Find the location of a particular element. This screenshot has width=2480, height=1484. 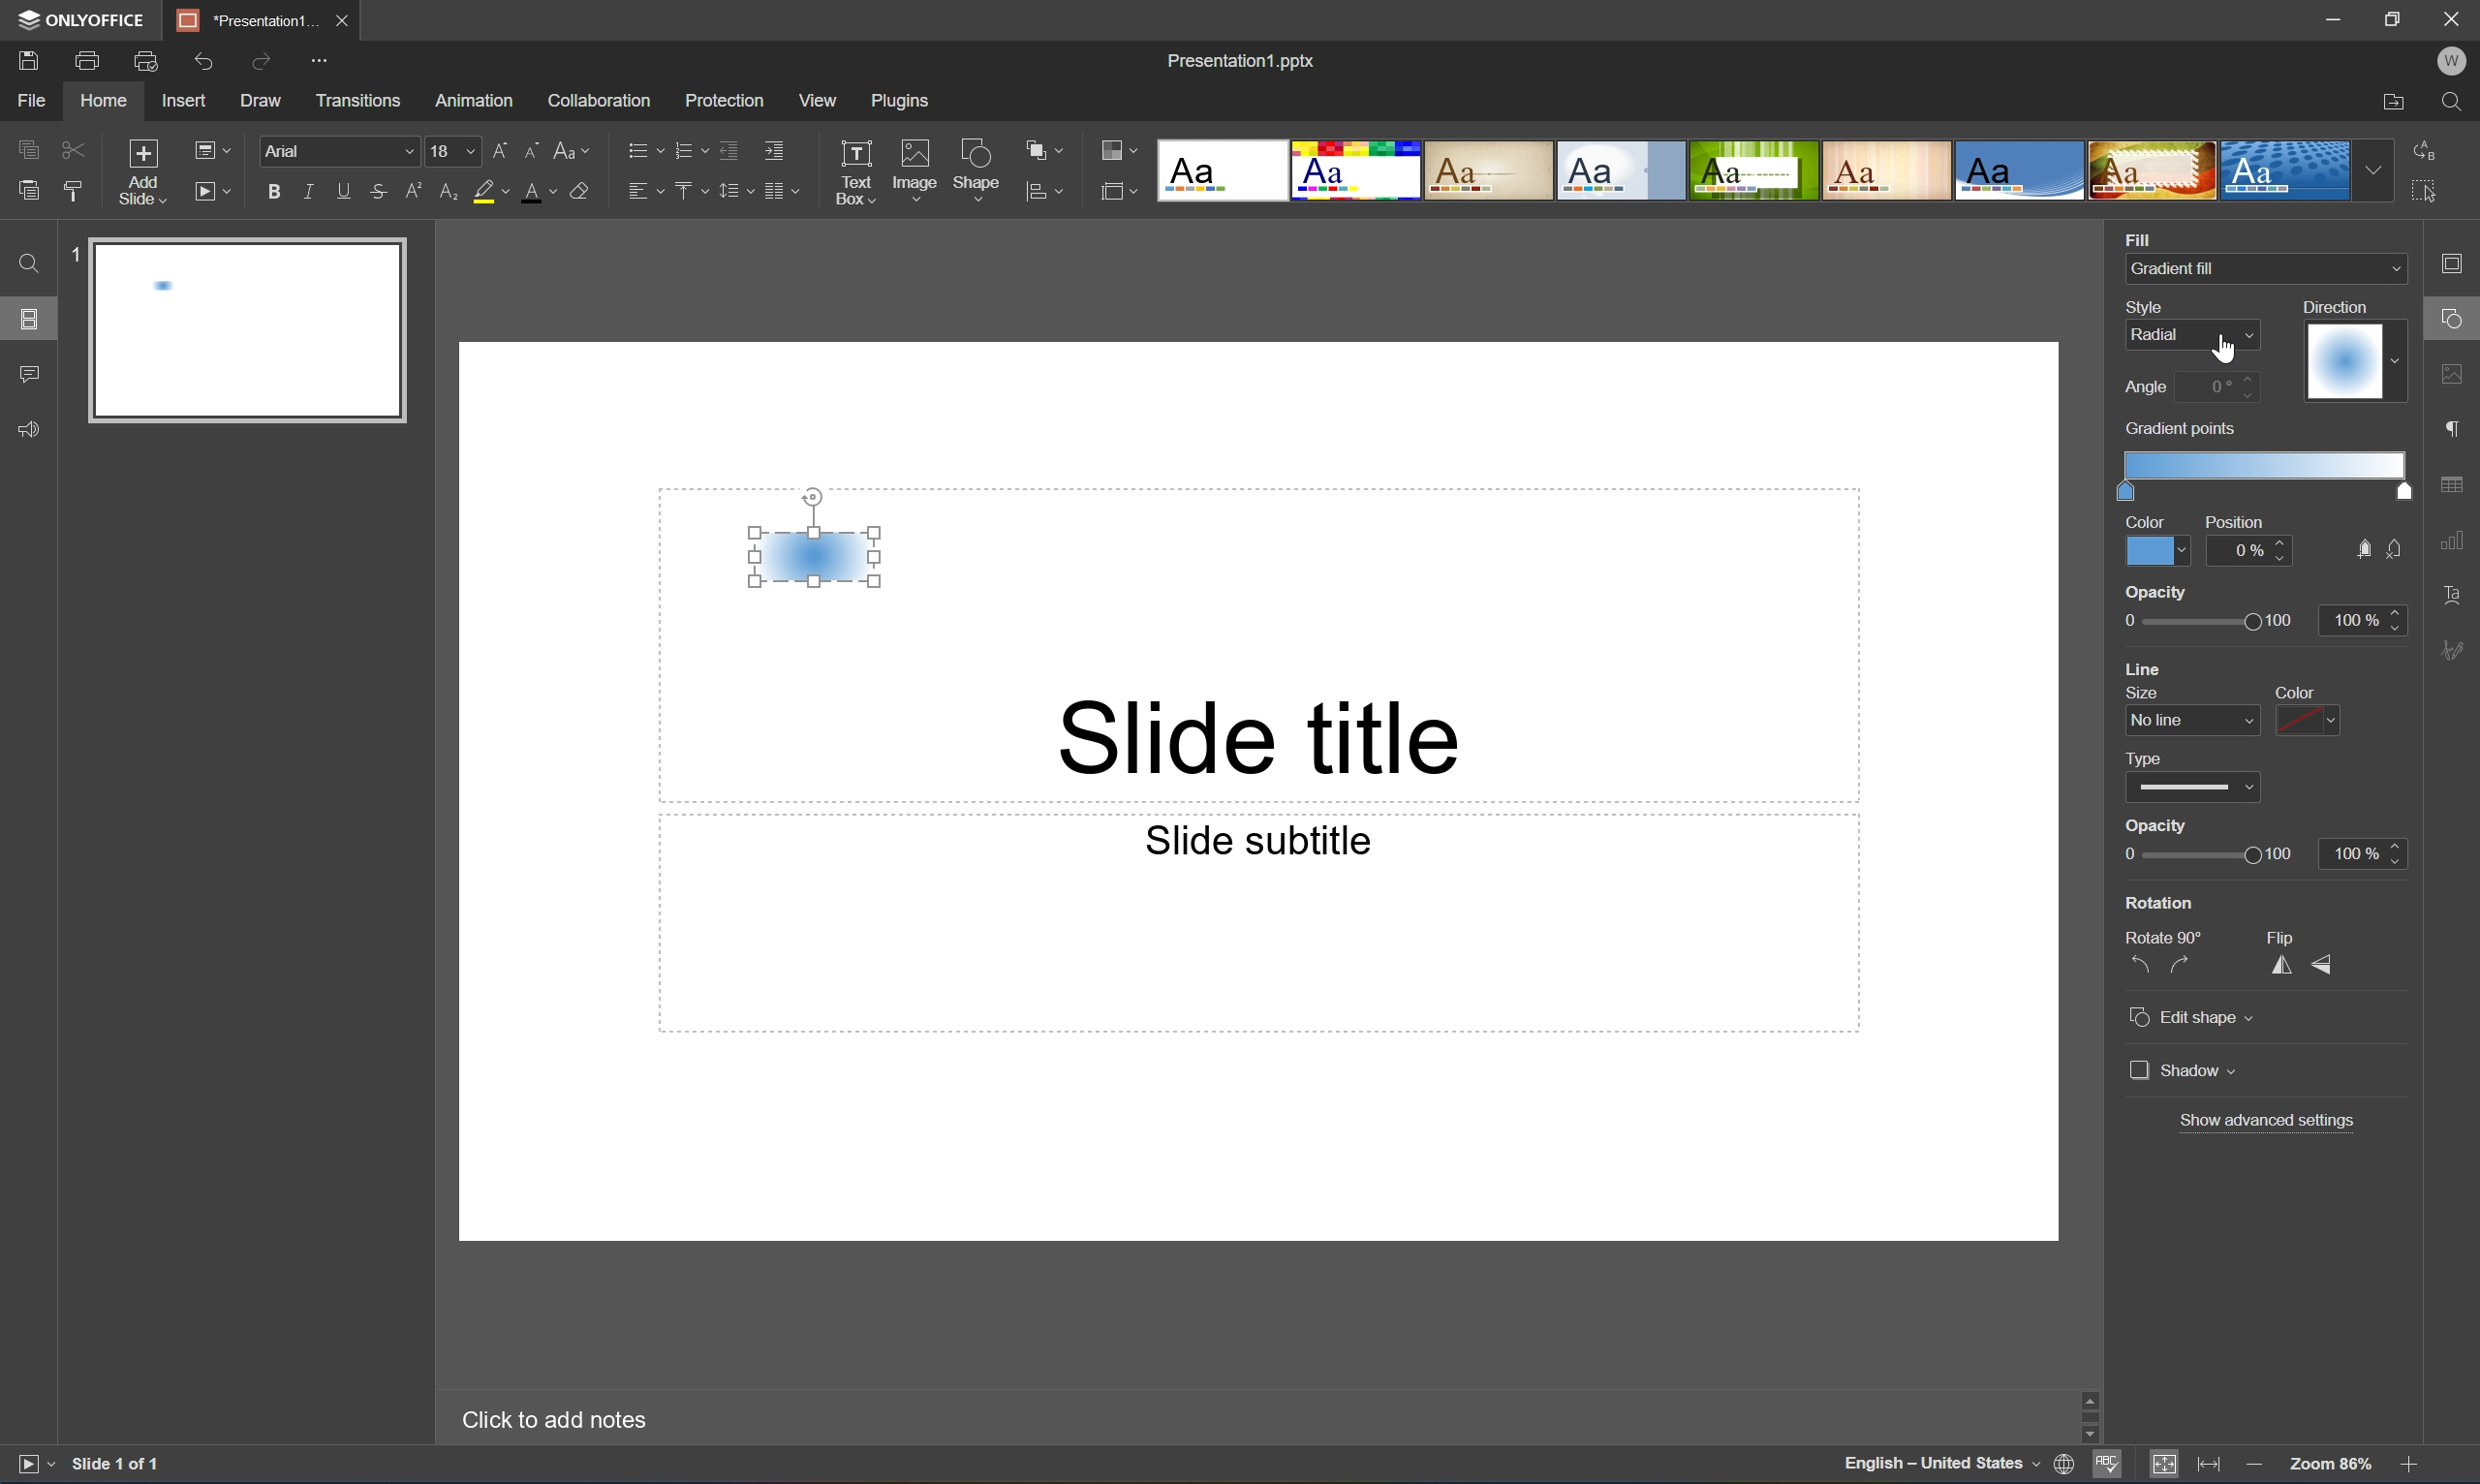

Comments is located at coordinates (28, 375).